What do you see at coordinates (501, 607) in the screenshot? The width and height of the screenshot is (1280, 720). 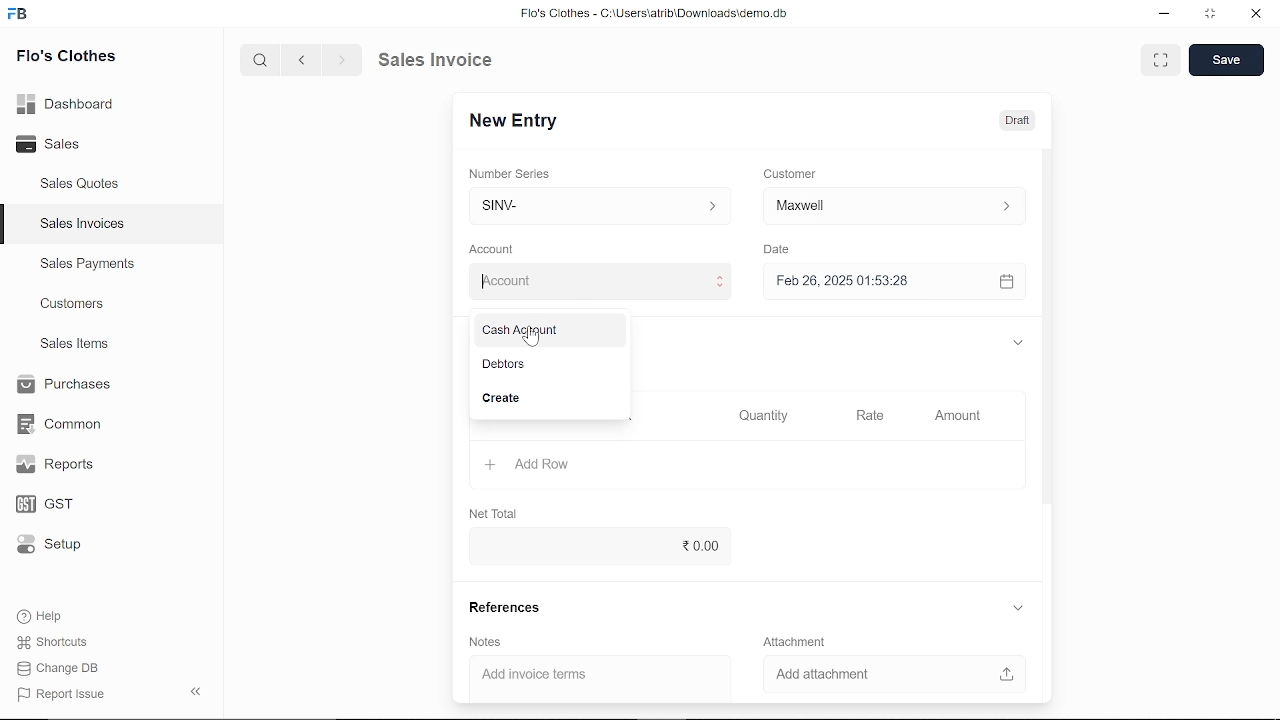 I see `References` at bounding box center [501, 607].